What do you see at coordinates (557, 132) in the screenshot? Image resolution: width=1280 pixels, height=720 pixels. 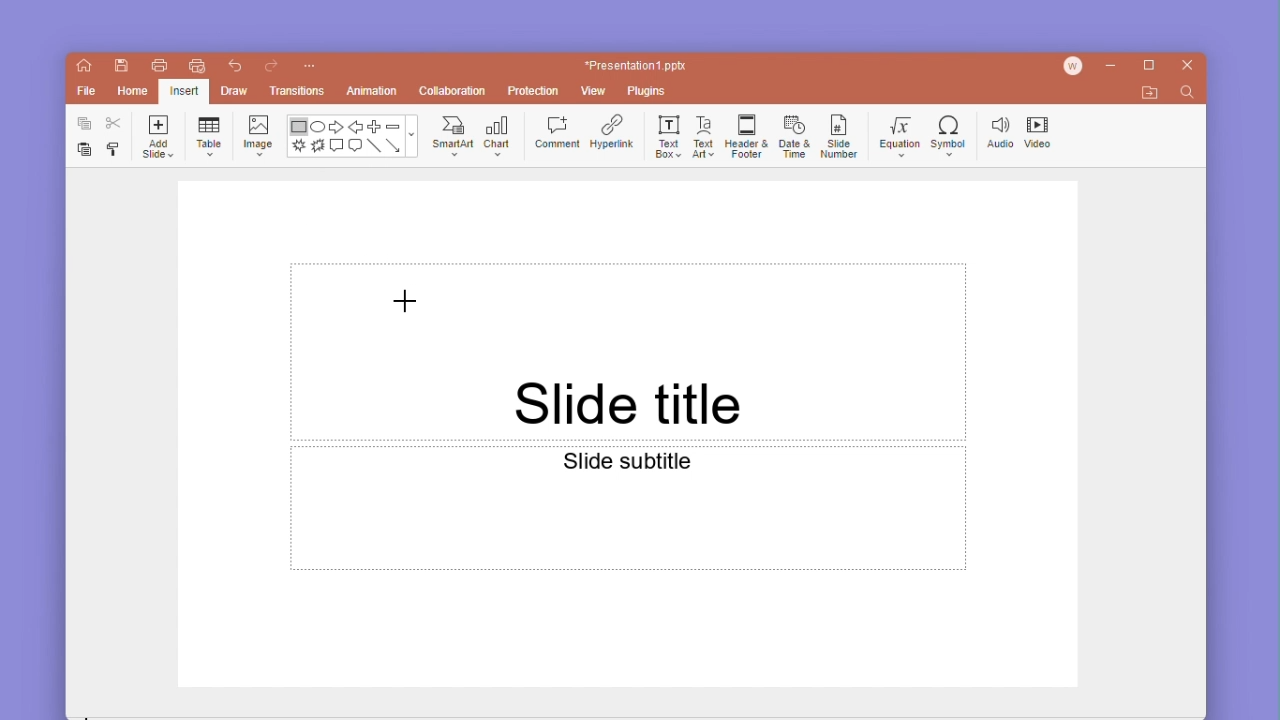 I see `comment` at bounding box center [557, 132].